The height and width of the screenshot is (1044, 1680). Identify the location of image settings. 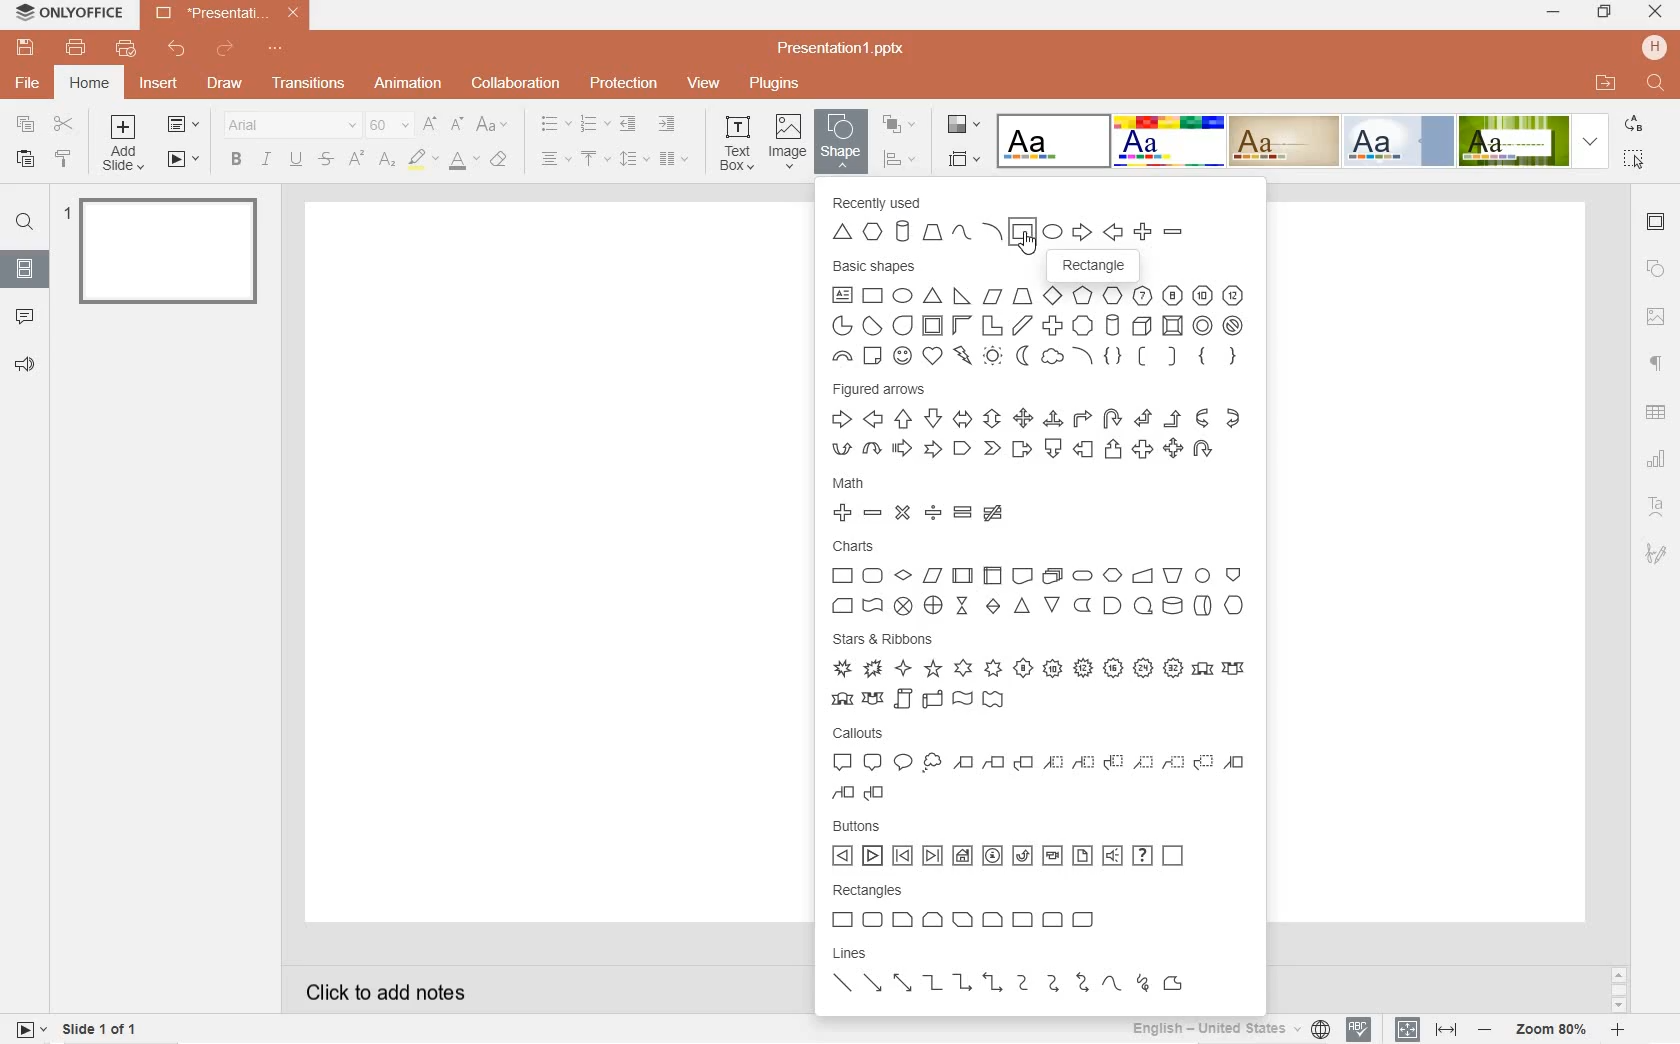
(1656, 317).